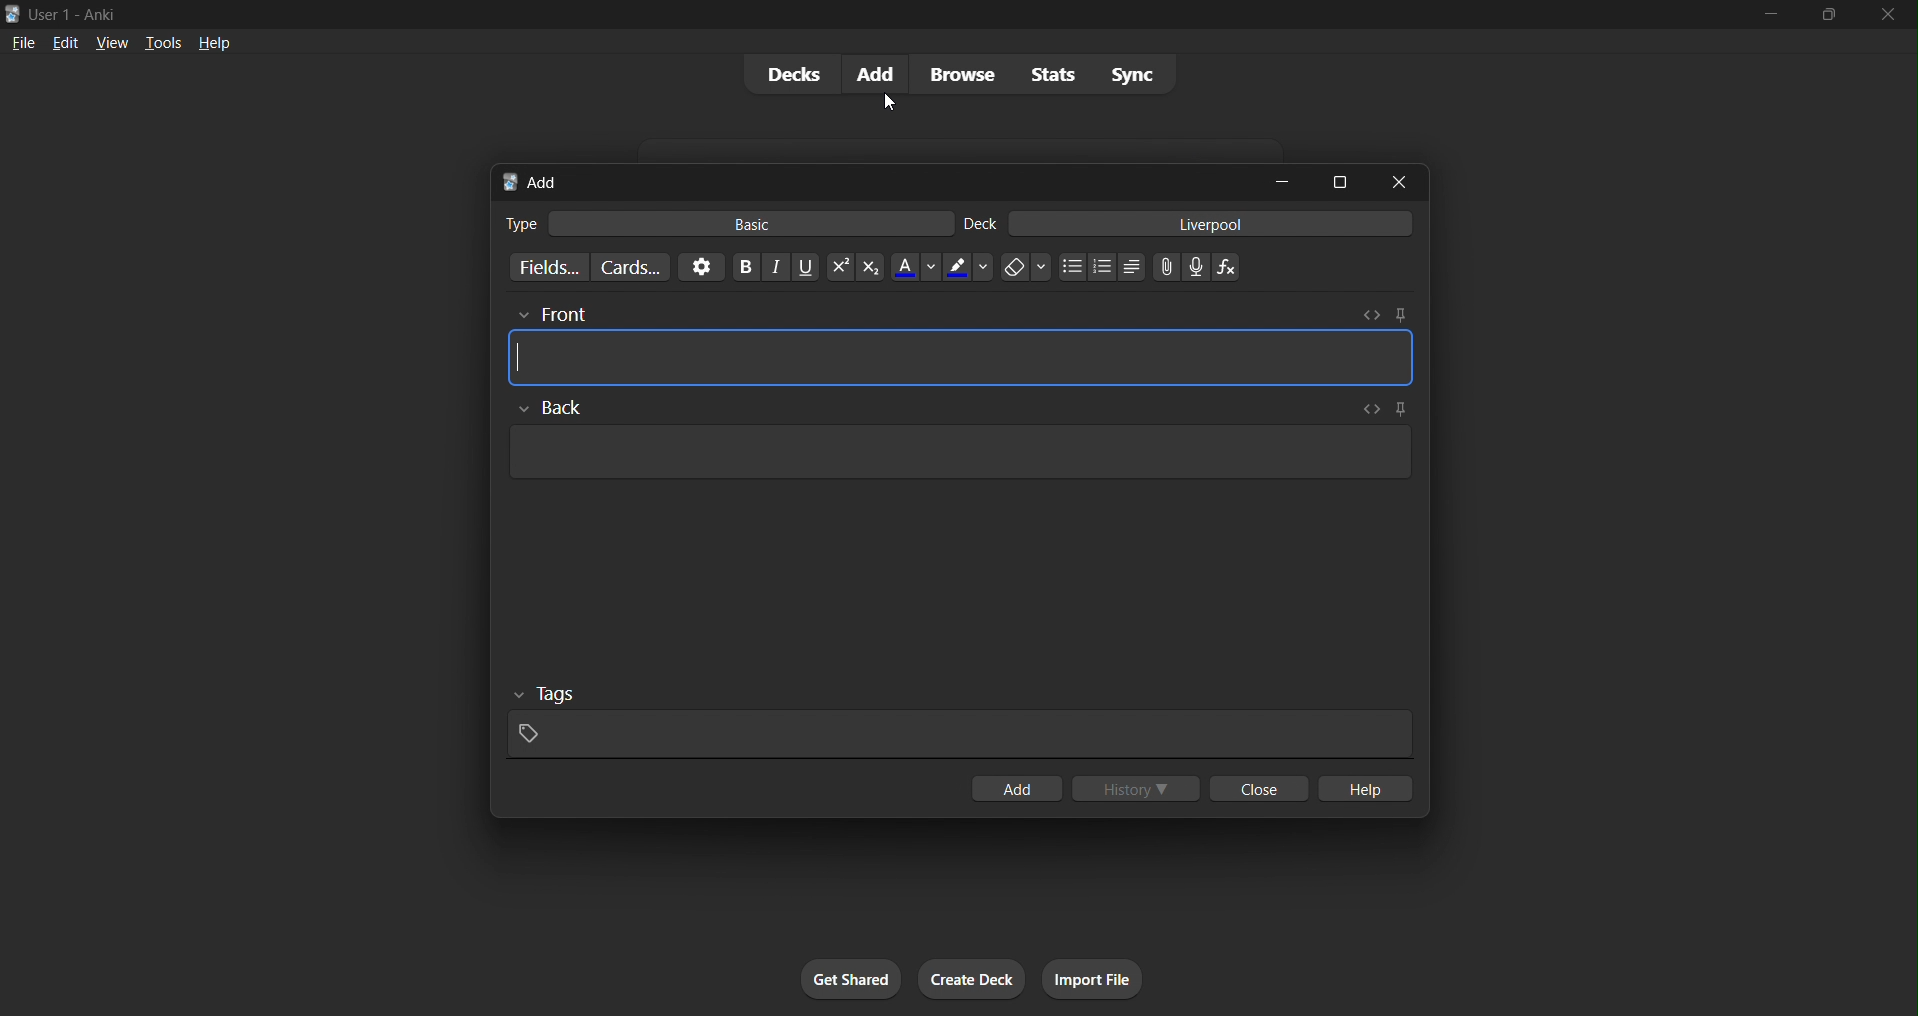  What do you see at coordinates (954, 73) in the screenshot?
I see `browse` at bounding box center [954, 73].